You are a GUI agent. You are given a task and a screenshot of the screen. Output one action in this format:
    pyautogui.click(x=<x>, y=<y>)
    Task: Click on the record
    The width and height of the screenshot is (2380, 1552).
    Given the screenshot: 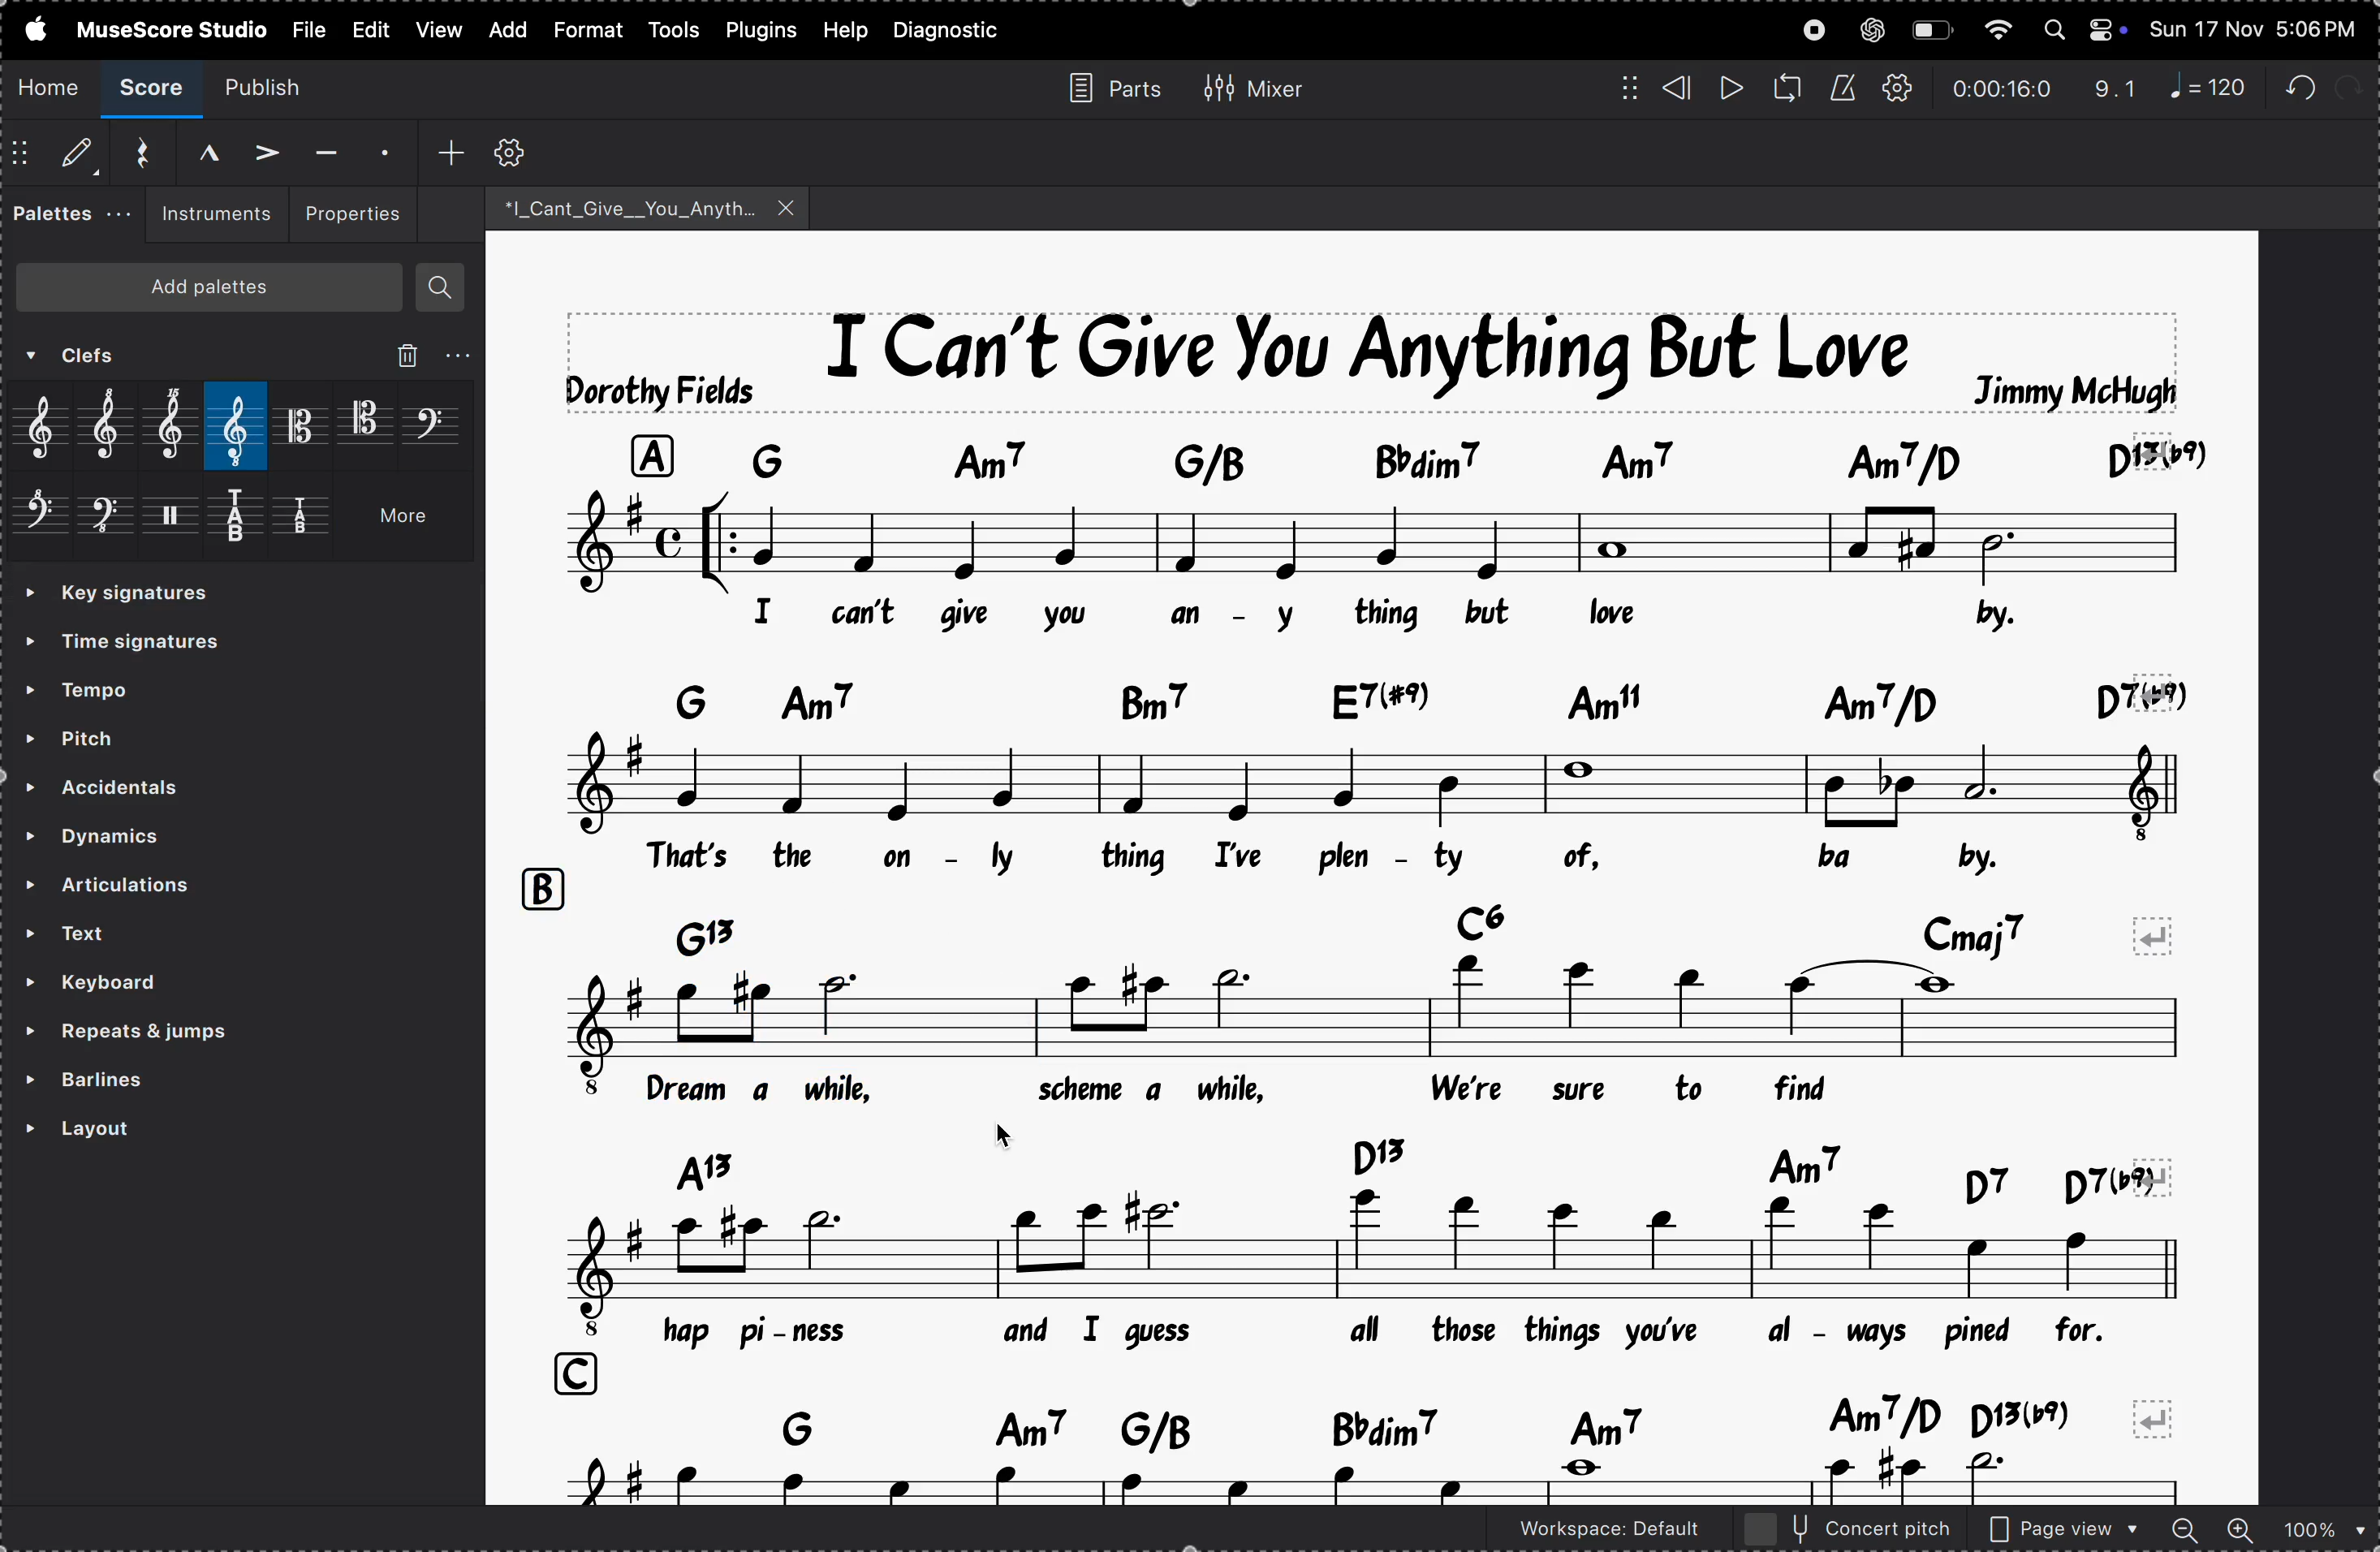 What is the action you would take?
    pyautogui.click(x=1814, y=30)
    